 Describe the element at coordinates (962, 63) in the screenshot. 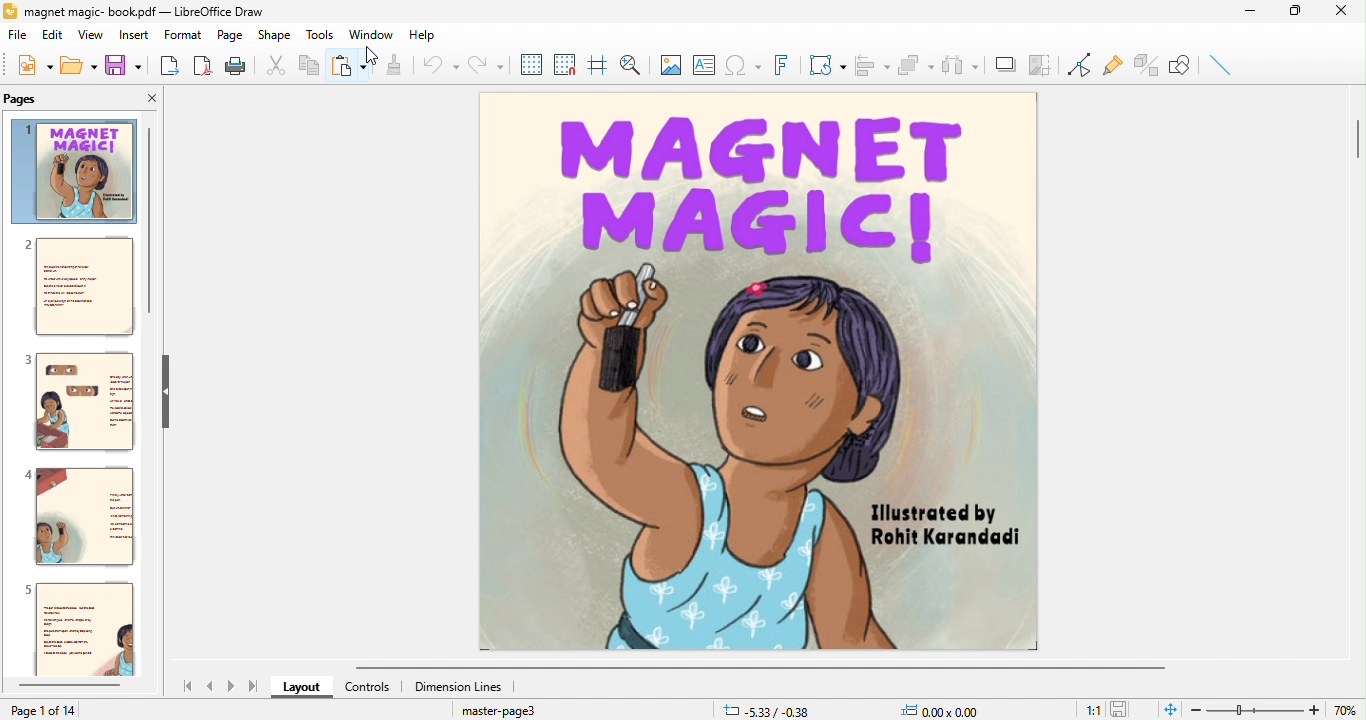

I see `select at least three object to distribute` at that location.